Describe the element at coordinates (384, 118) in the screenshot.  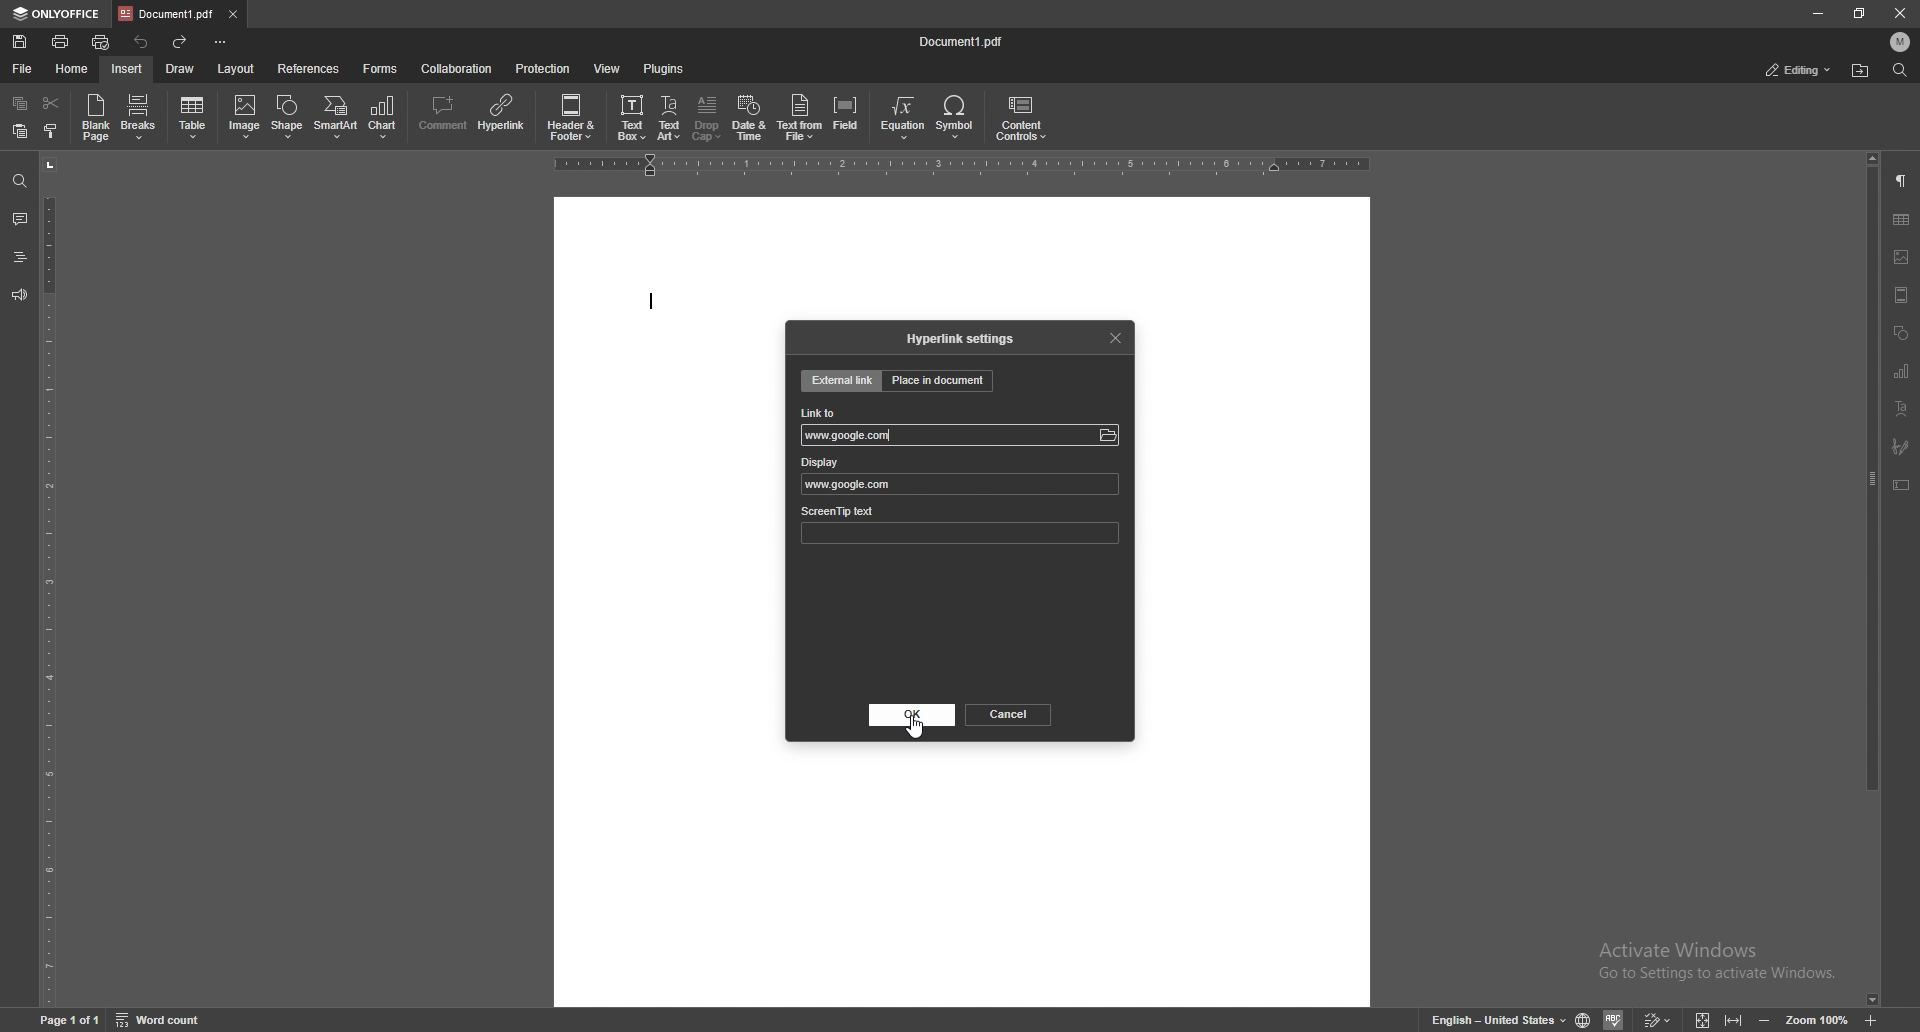
I see `chart` at that location.